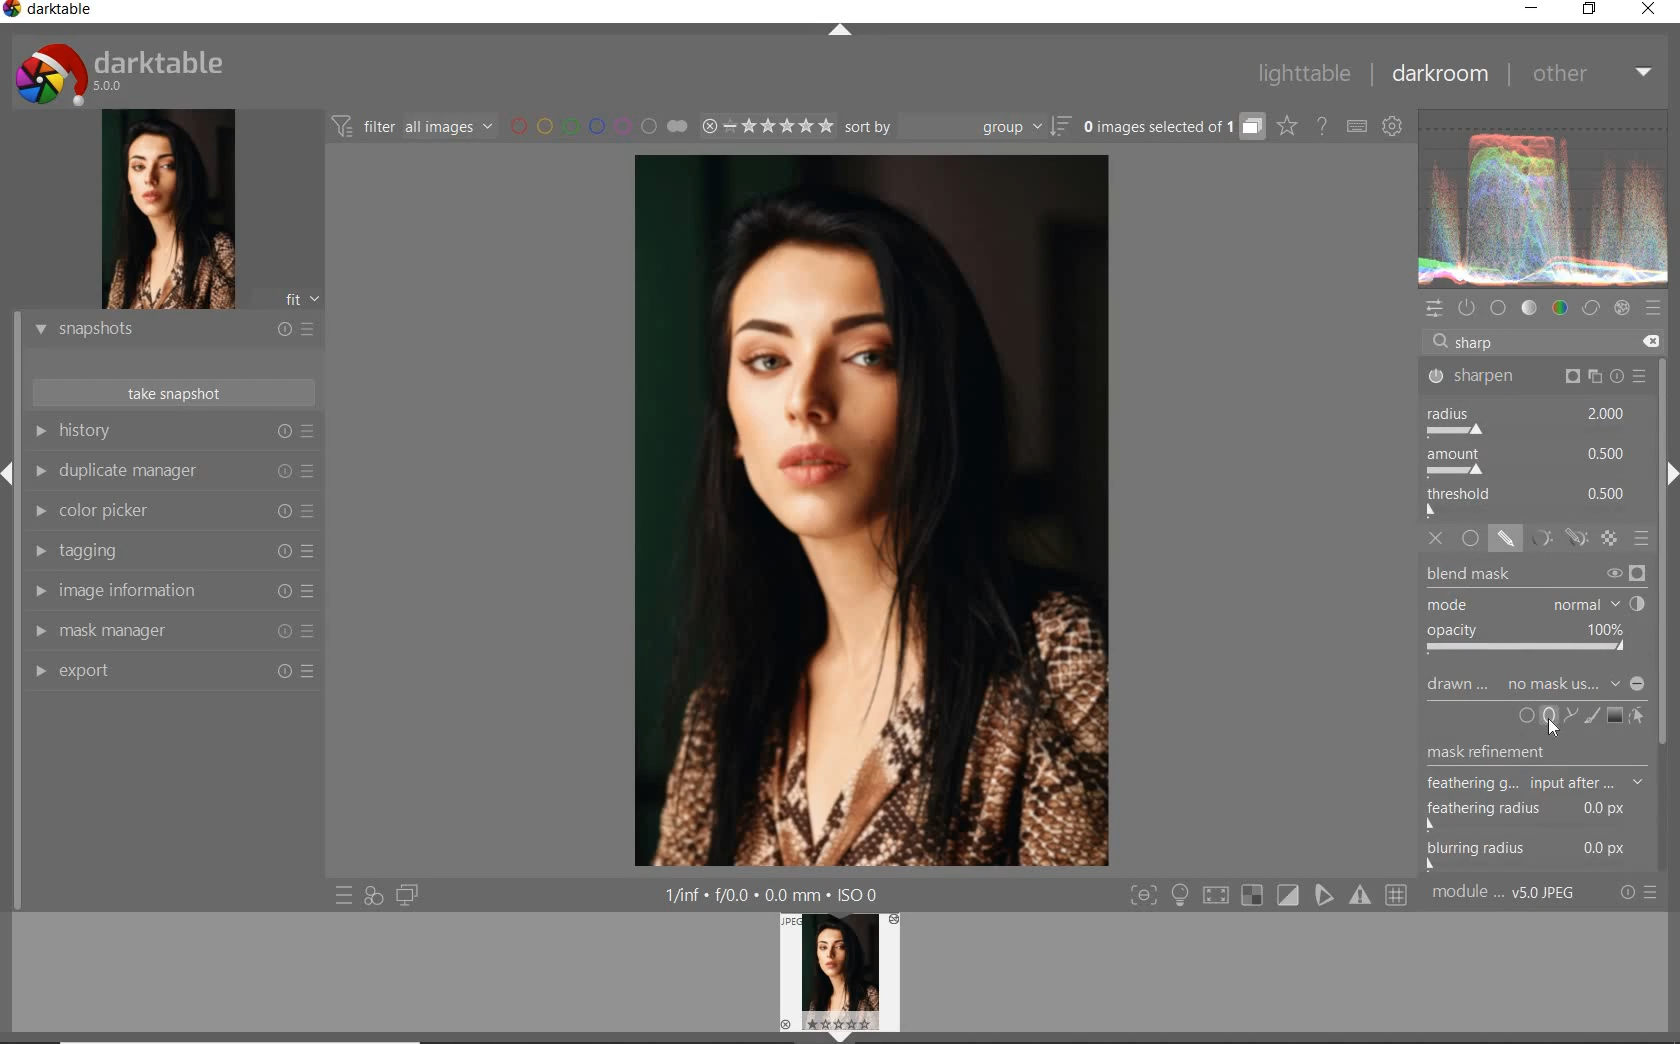  I want to click on range ratings for selected images, so click(749, 128).